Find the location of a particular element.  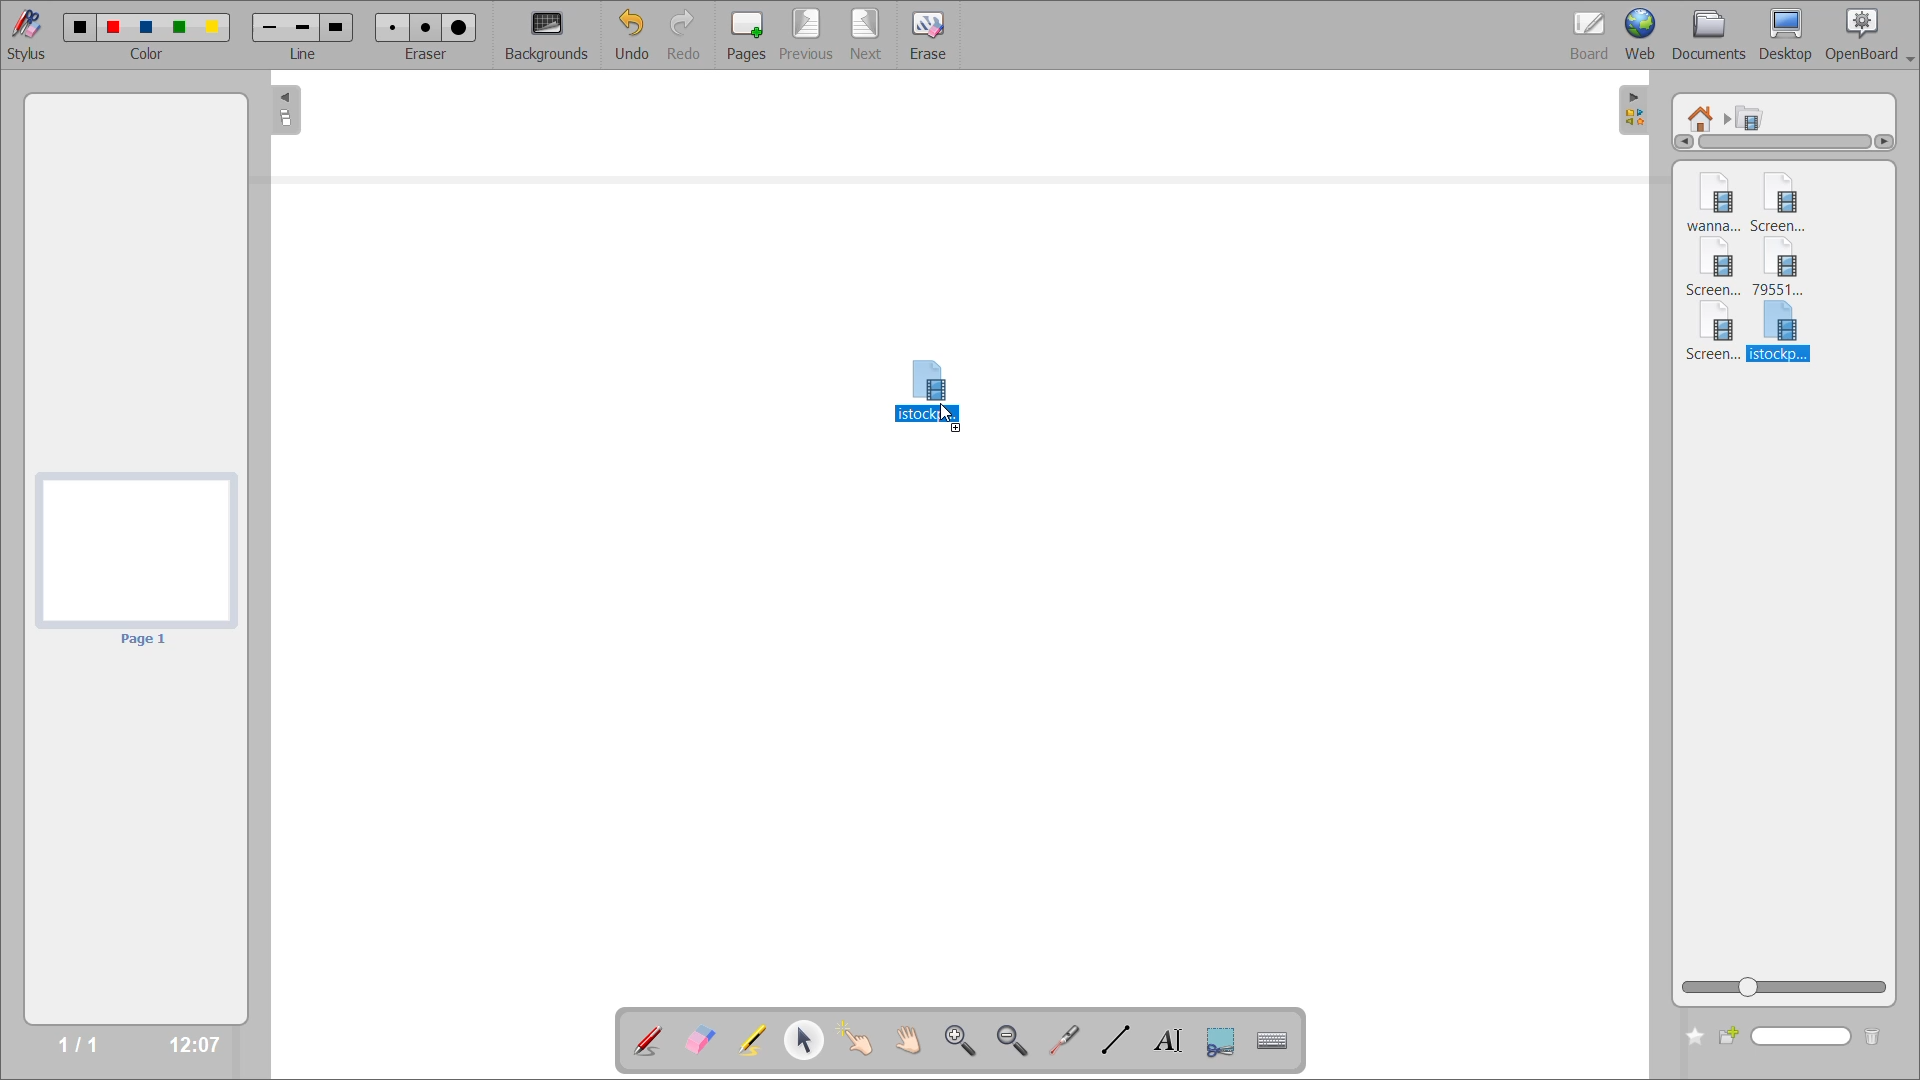

stylus is located at coordinates (31, 35).